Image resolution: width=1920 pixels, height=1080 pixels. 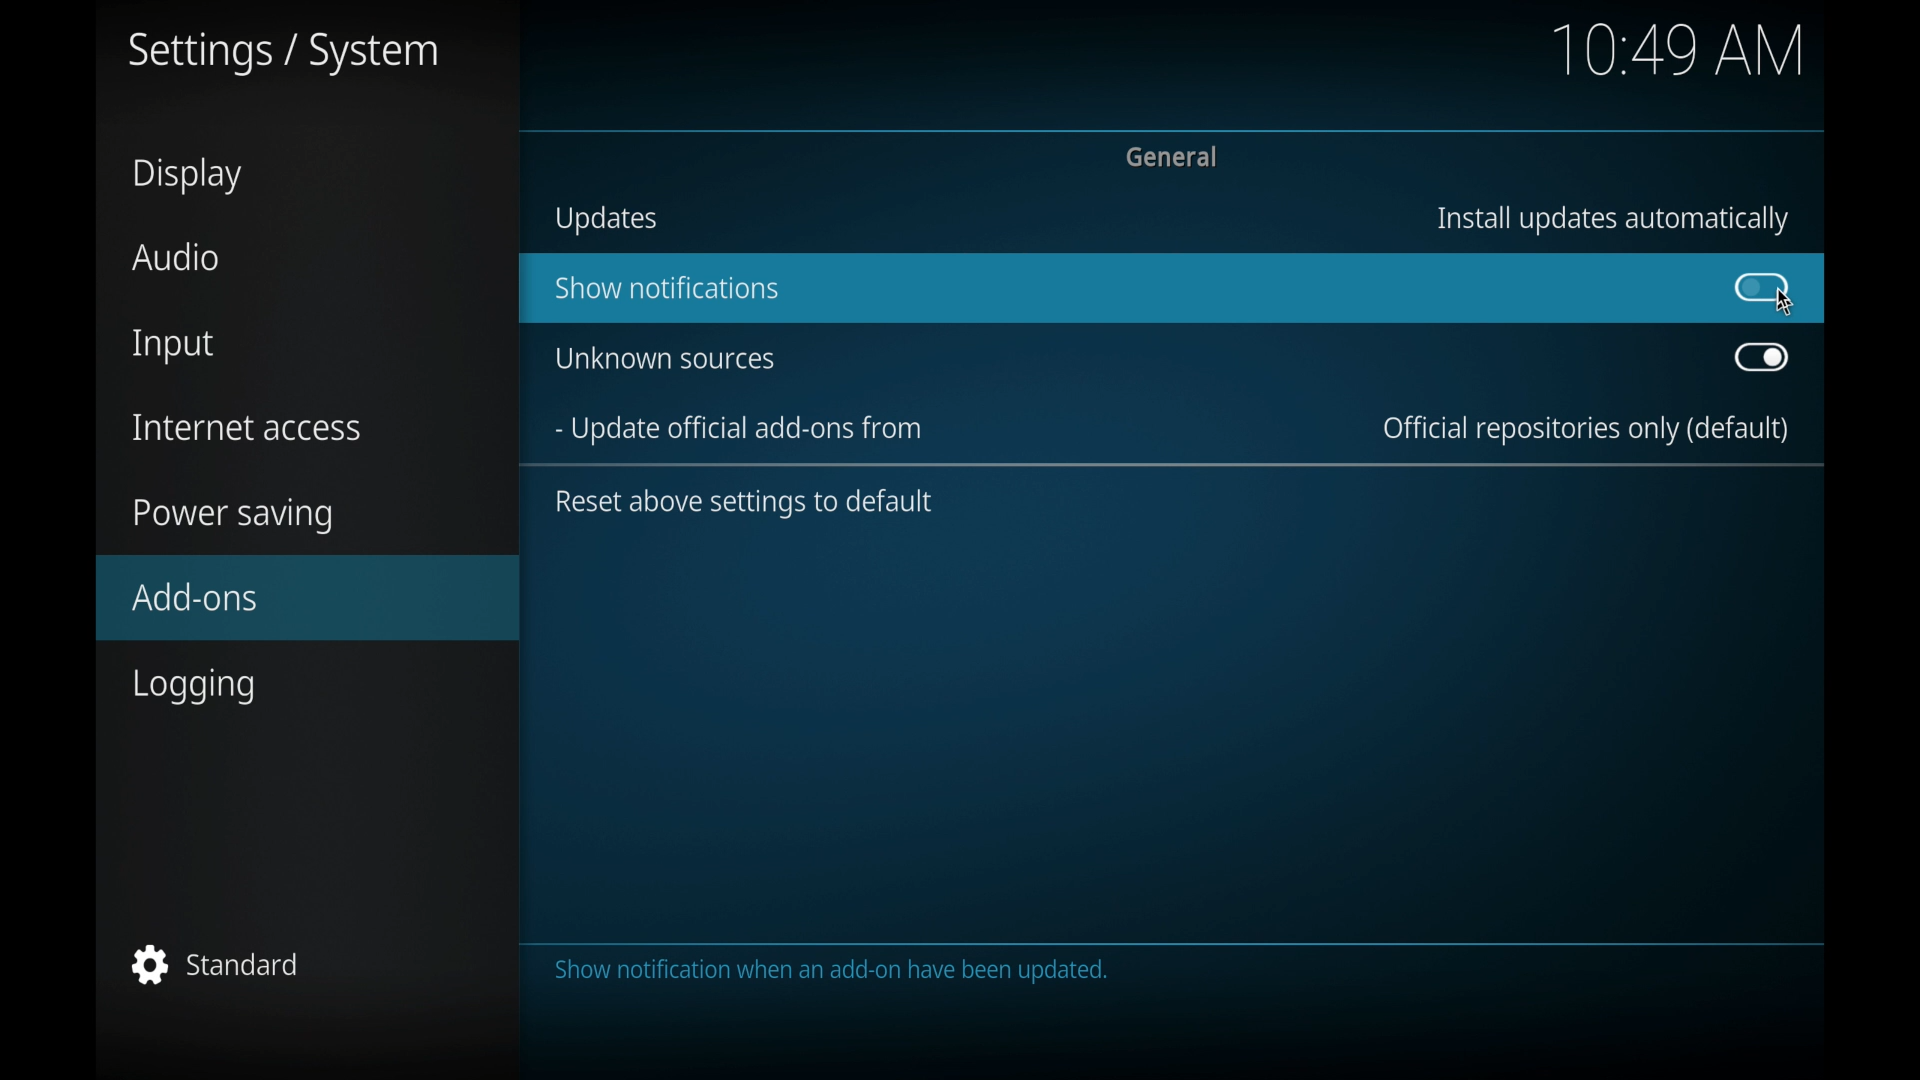 What do you see at coordinates (188, 176) in the screenshot?
I see `display` at bounding box center [188, 176].